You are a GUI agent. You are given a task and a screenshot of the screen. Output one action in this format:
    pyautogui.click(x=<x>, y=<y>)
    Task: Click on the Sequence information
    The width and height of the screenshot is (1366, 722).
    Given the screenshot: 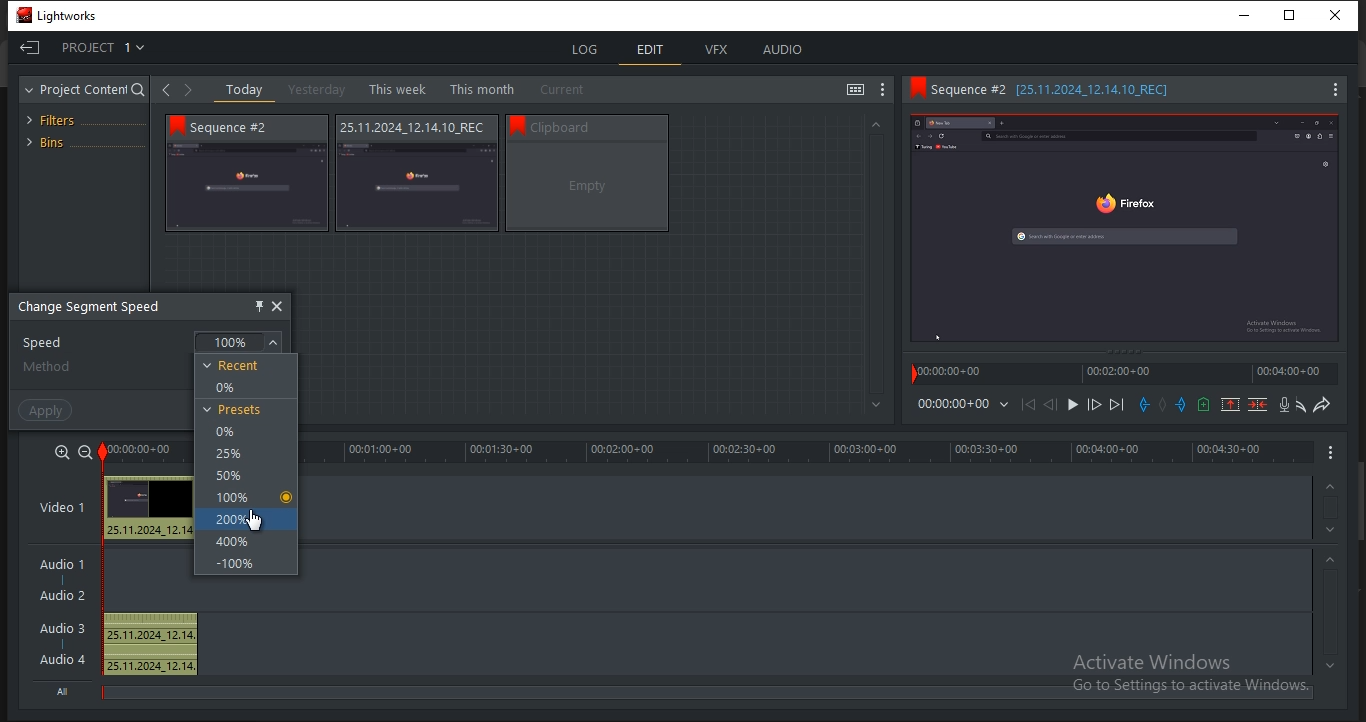 What is the action you would take?
    pyautogui.click(x=602, y=126)
    